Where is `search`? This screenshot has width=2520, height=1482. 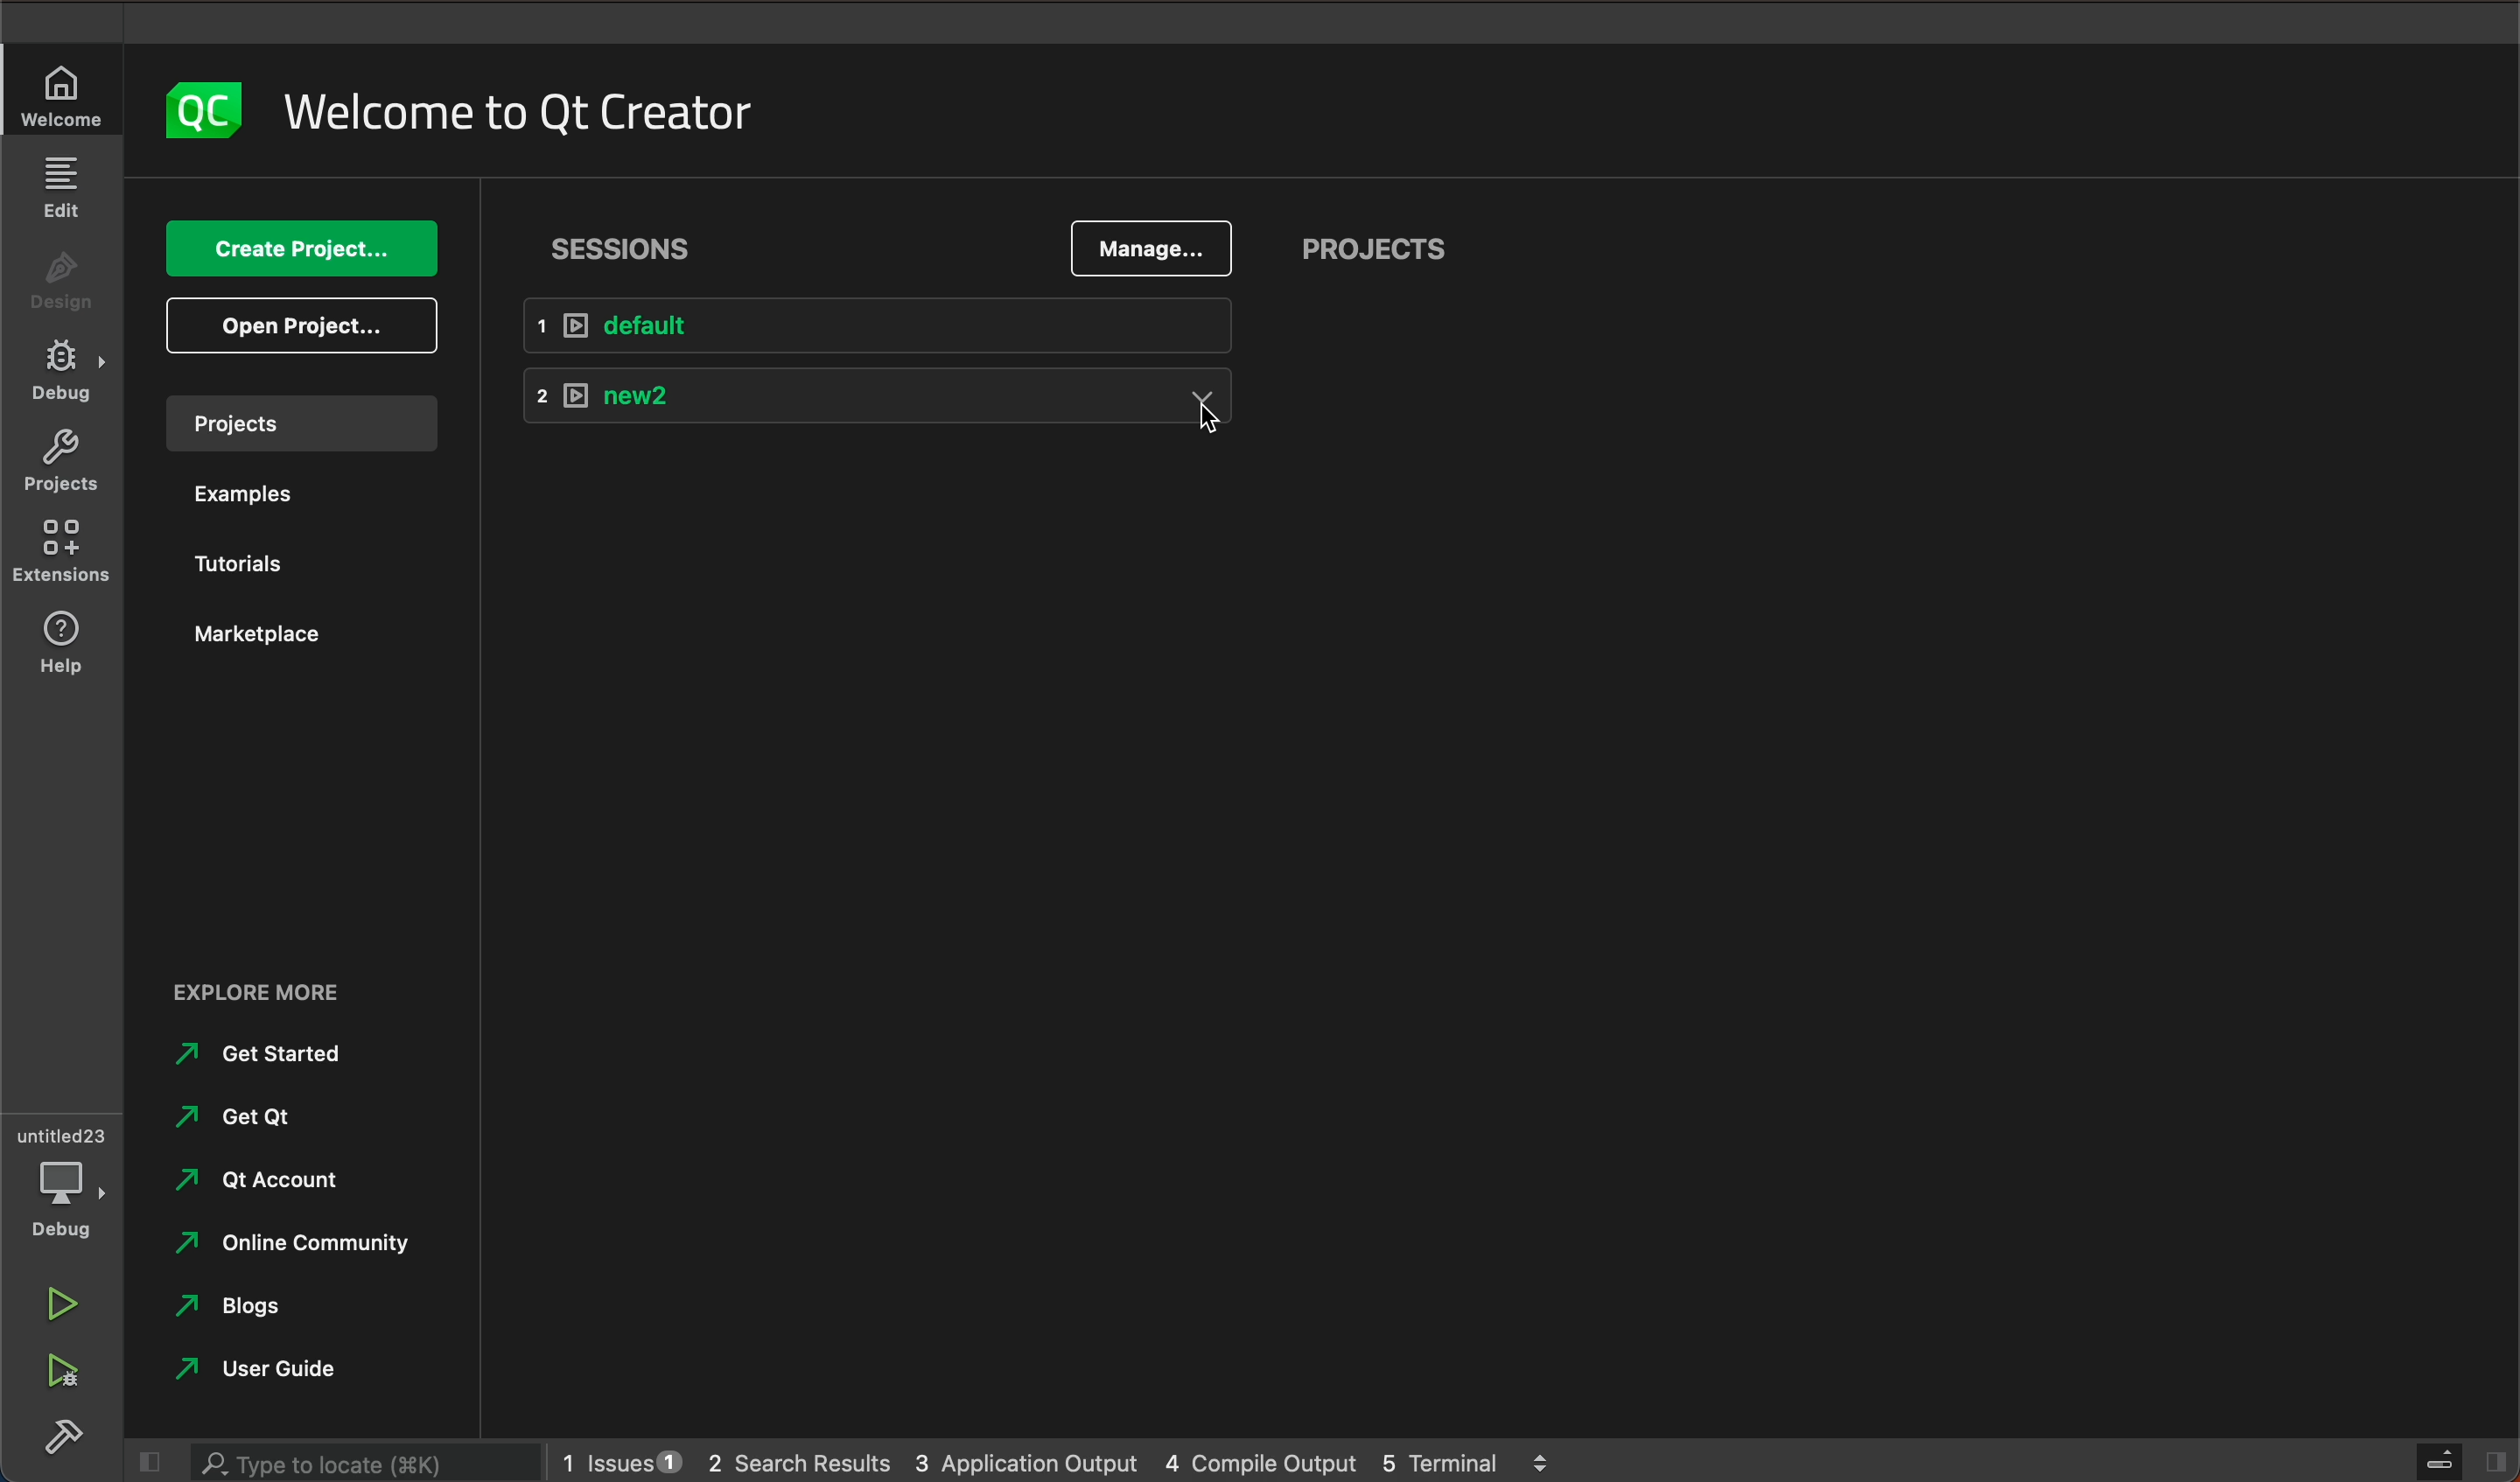
search is located at coordinates (353, 1460).